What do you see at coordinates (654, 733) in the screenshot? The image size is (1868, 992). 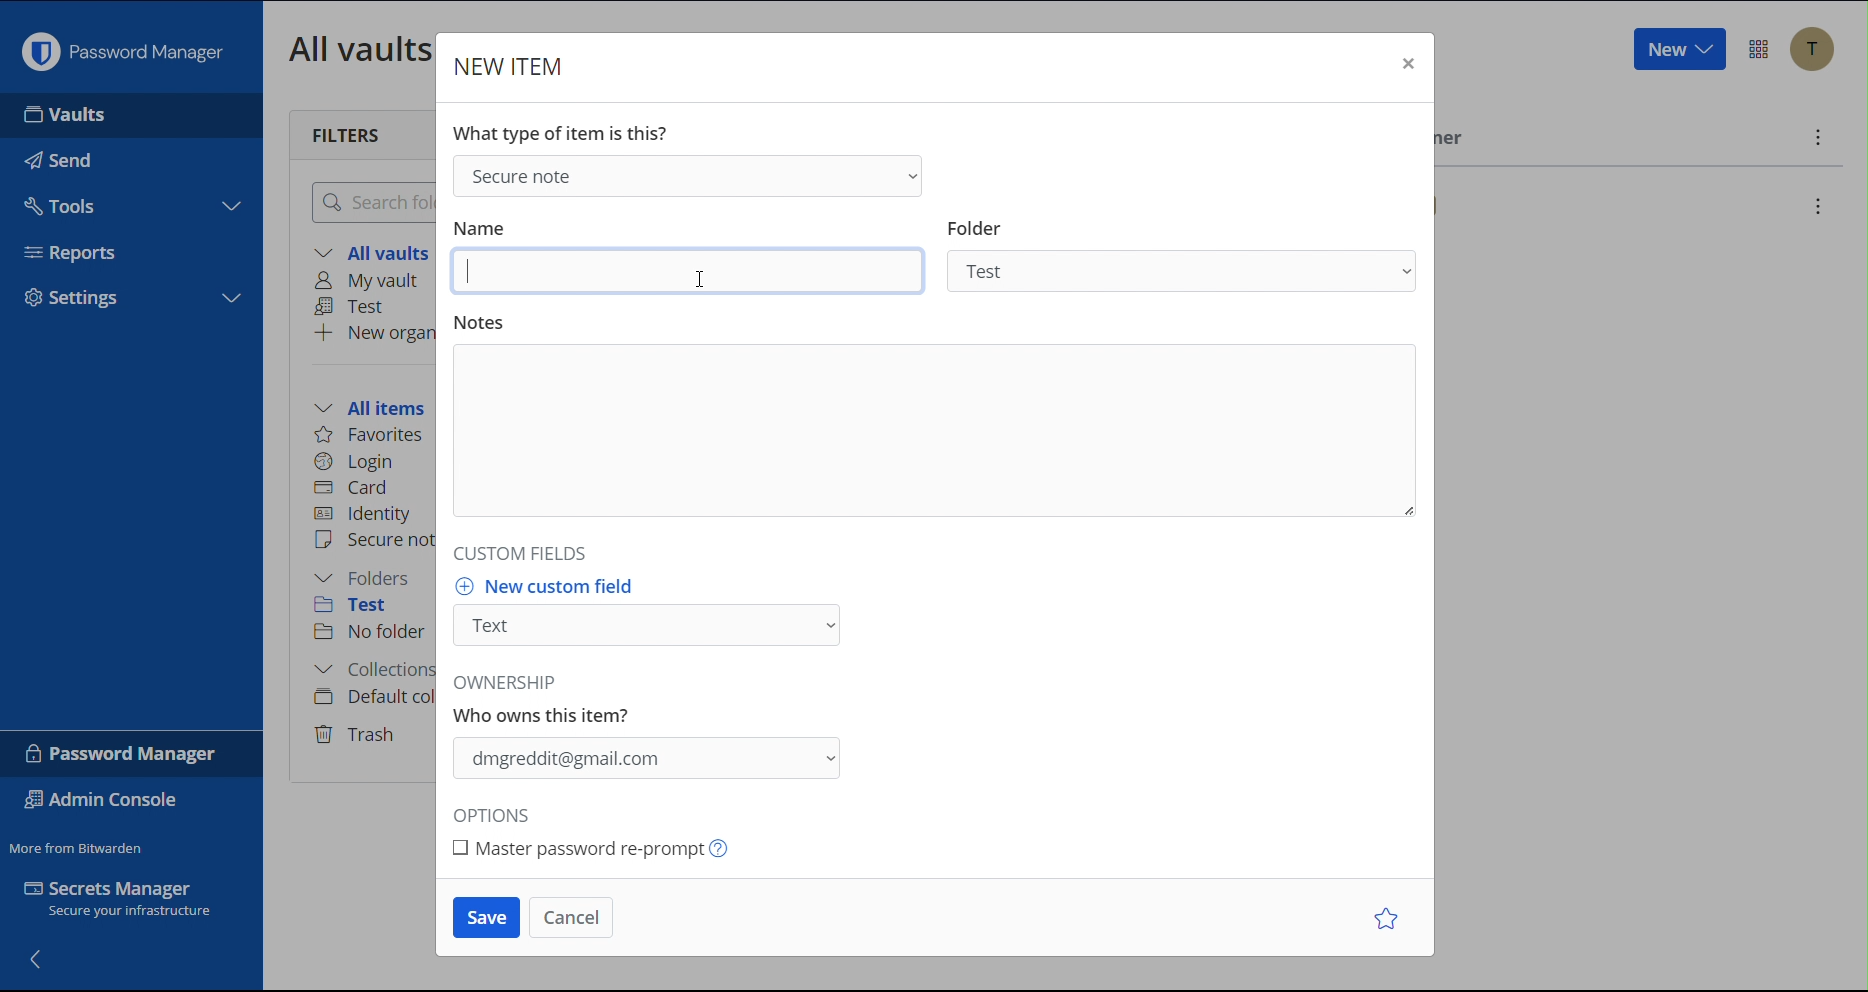 I see `Ownership` at bounding box center [654, 733].